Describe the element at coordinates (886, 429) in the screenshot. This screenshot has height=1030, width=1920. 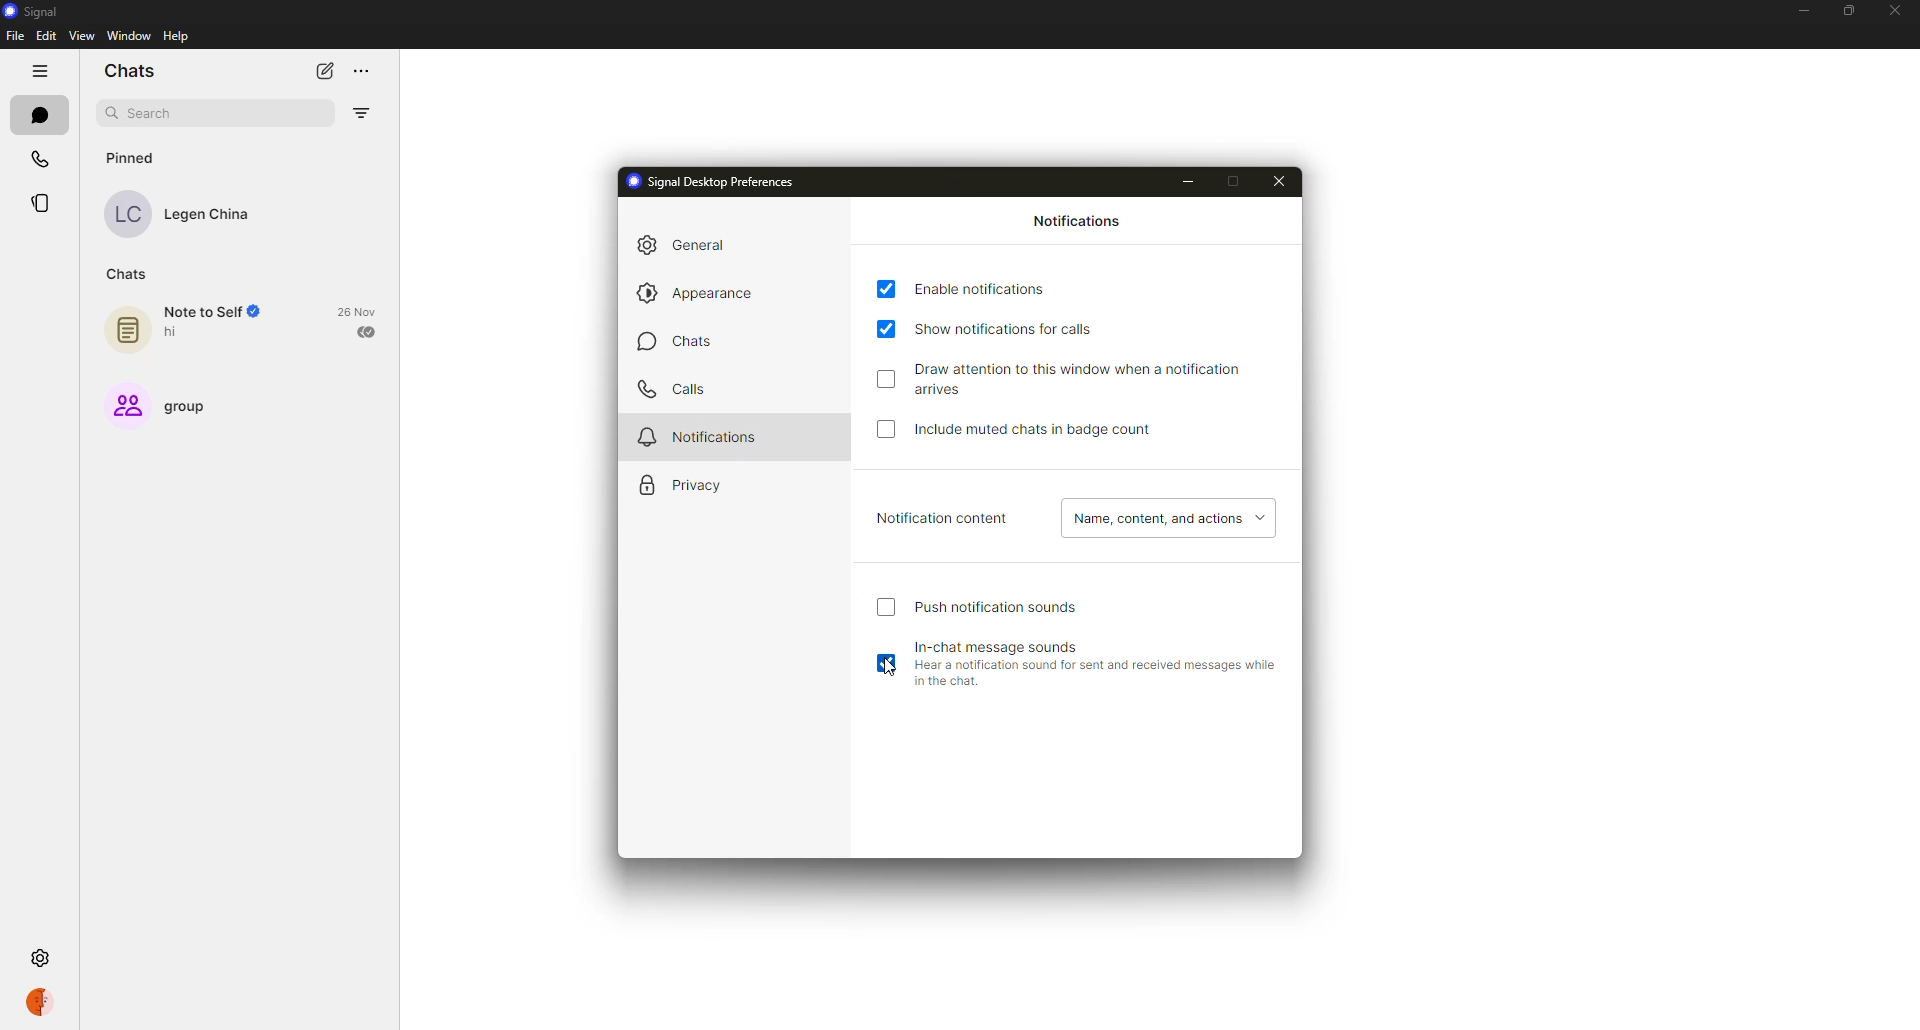
I see `click to enable` at that location.